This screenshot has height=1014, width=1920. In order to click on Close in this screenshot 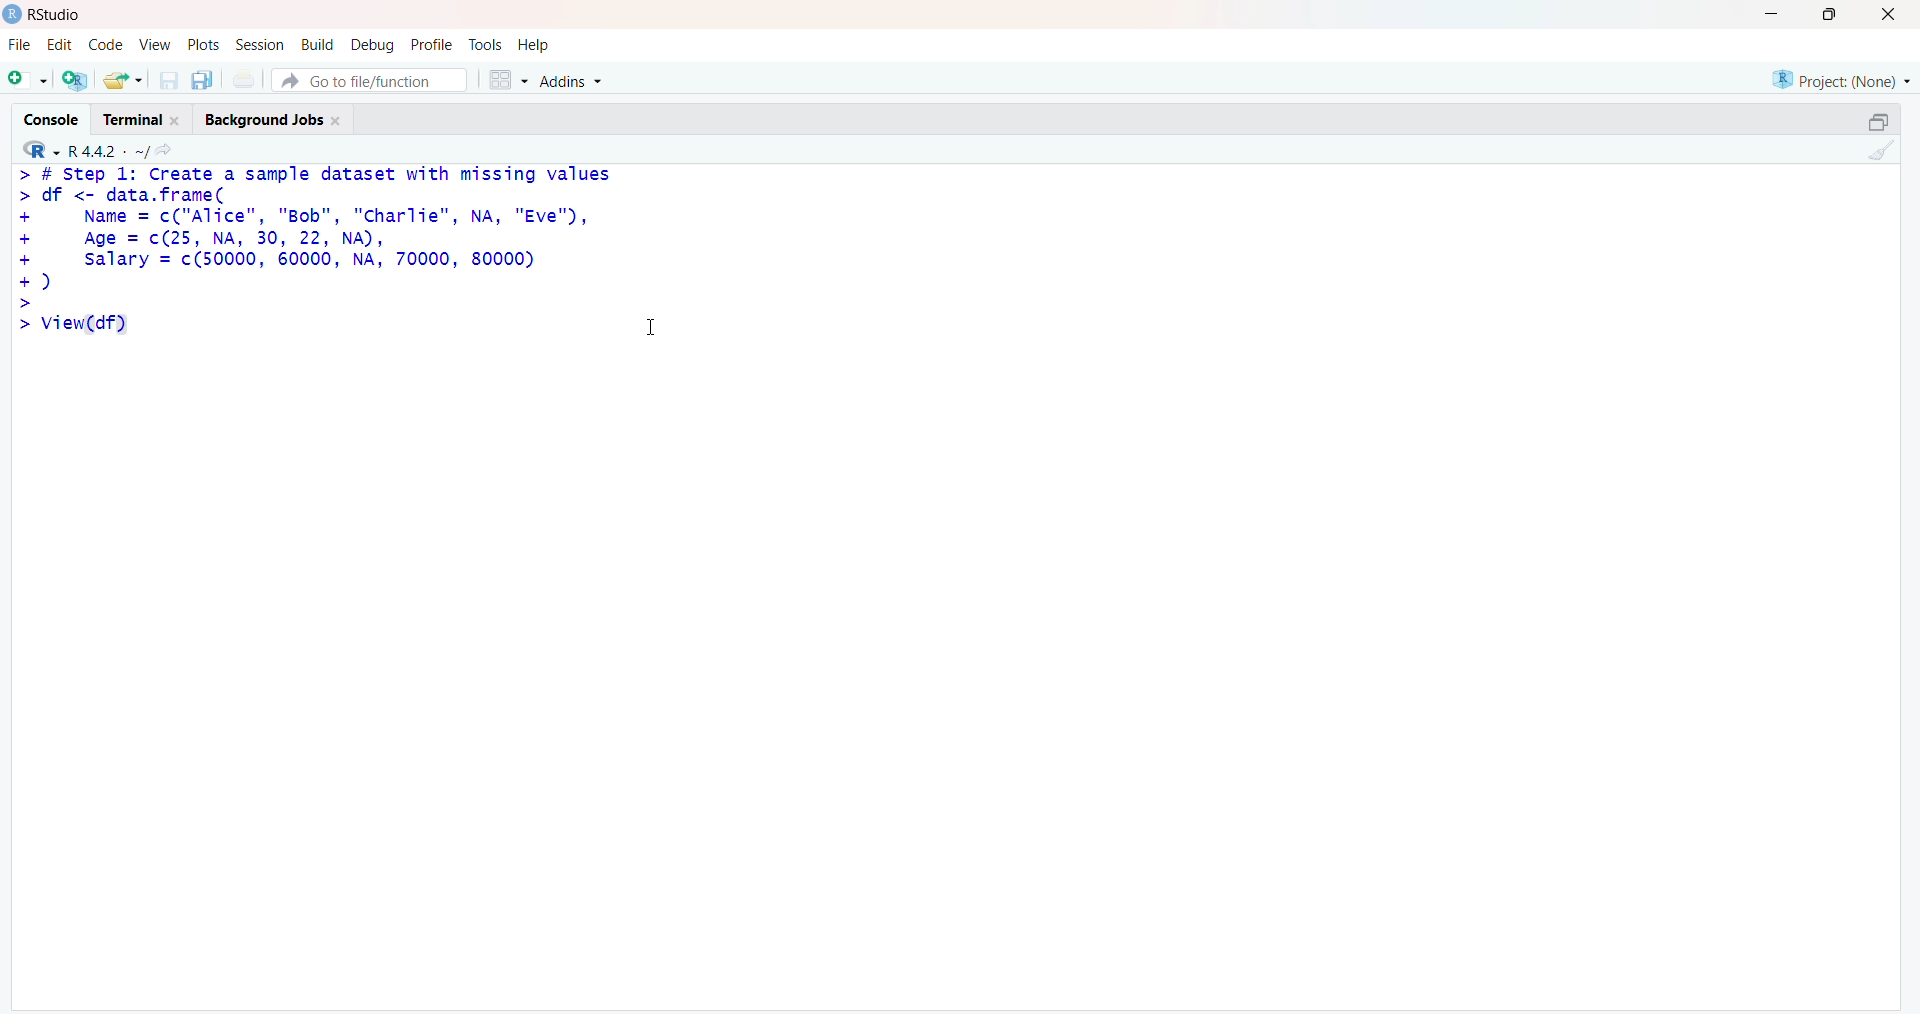, I will do `click(1894, 17)`.